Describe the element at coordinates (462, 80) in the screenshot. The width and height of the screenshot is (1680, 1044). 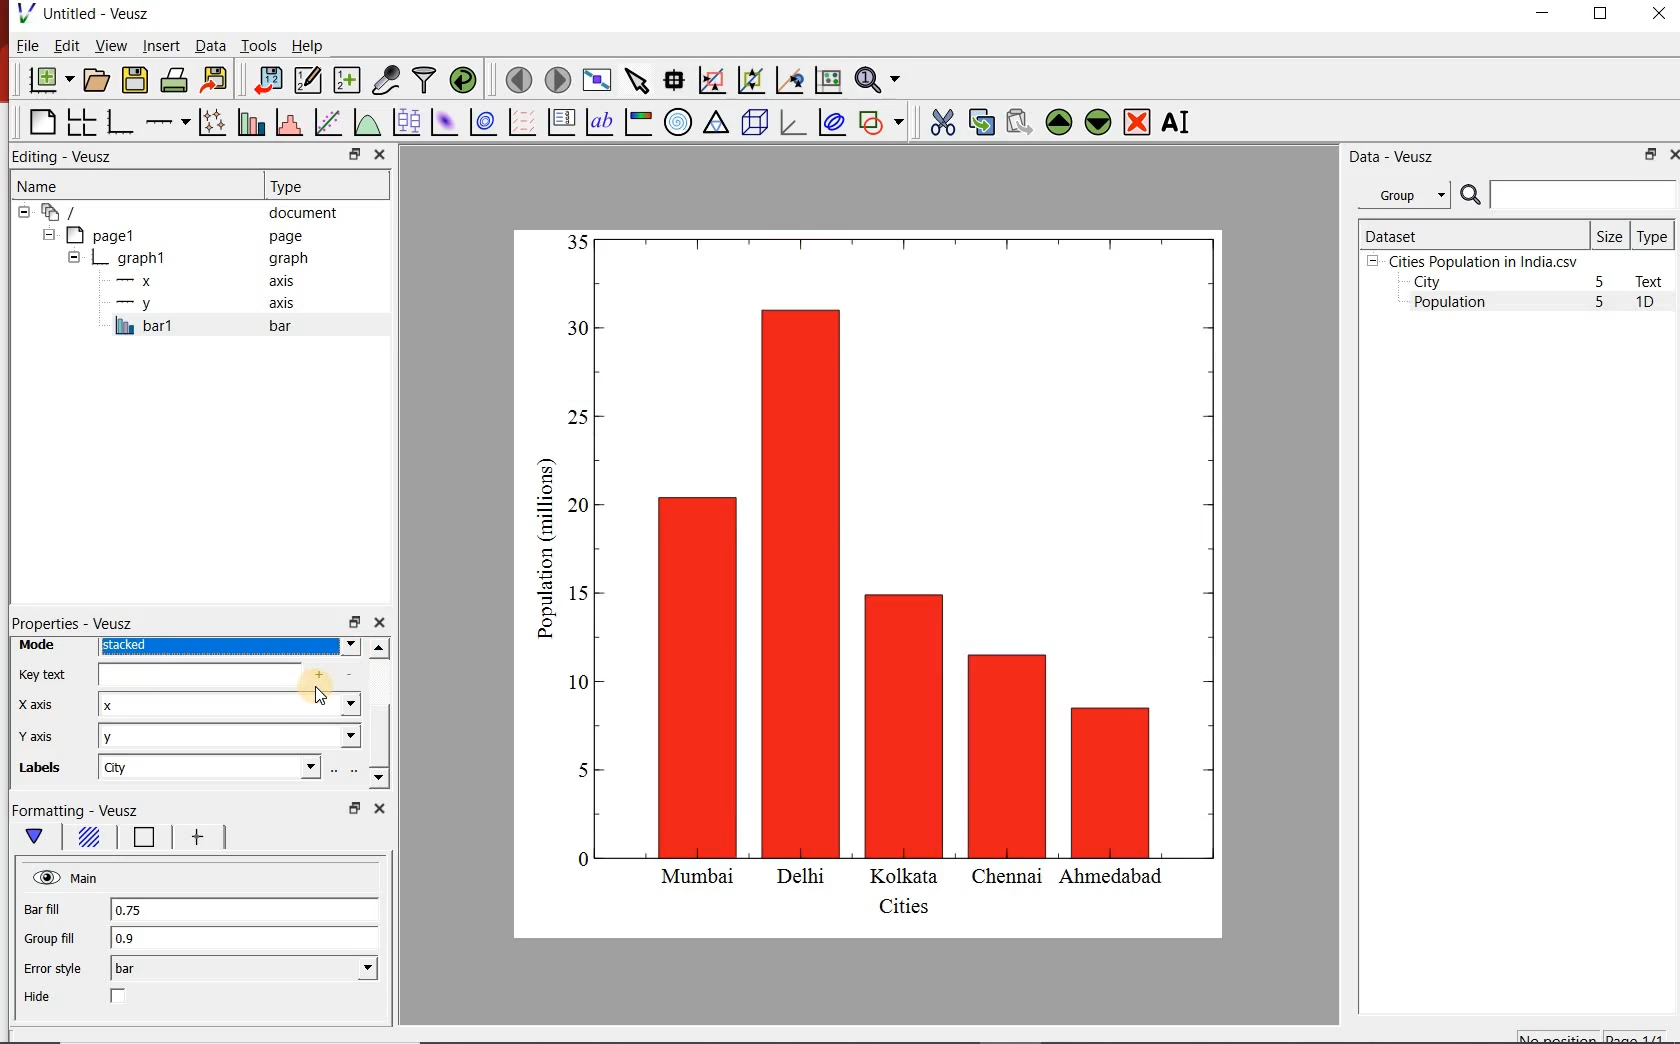
I see `reload linked datasets` at that location.